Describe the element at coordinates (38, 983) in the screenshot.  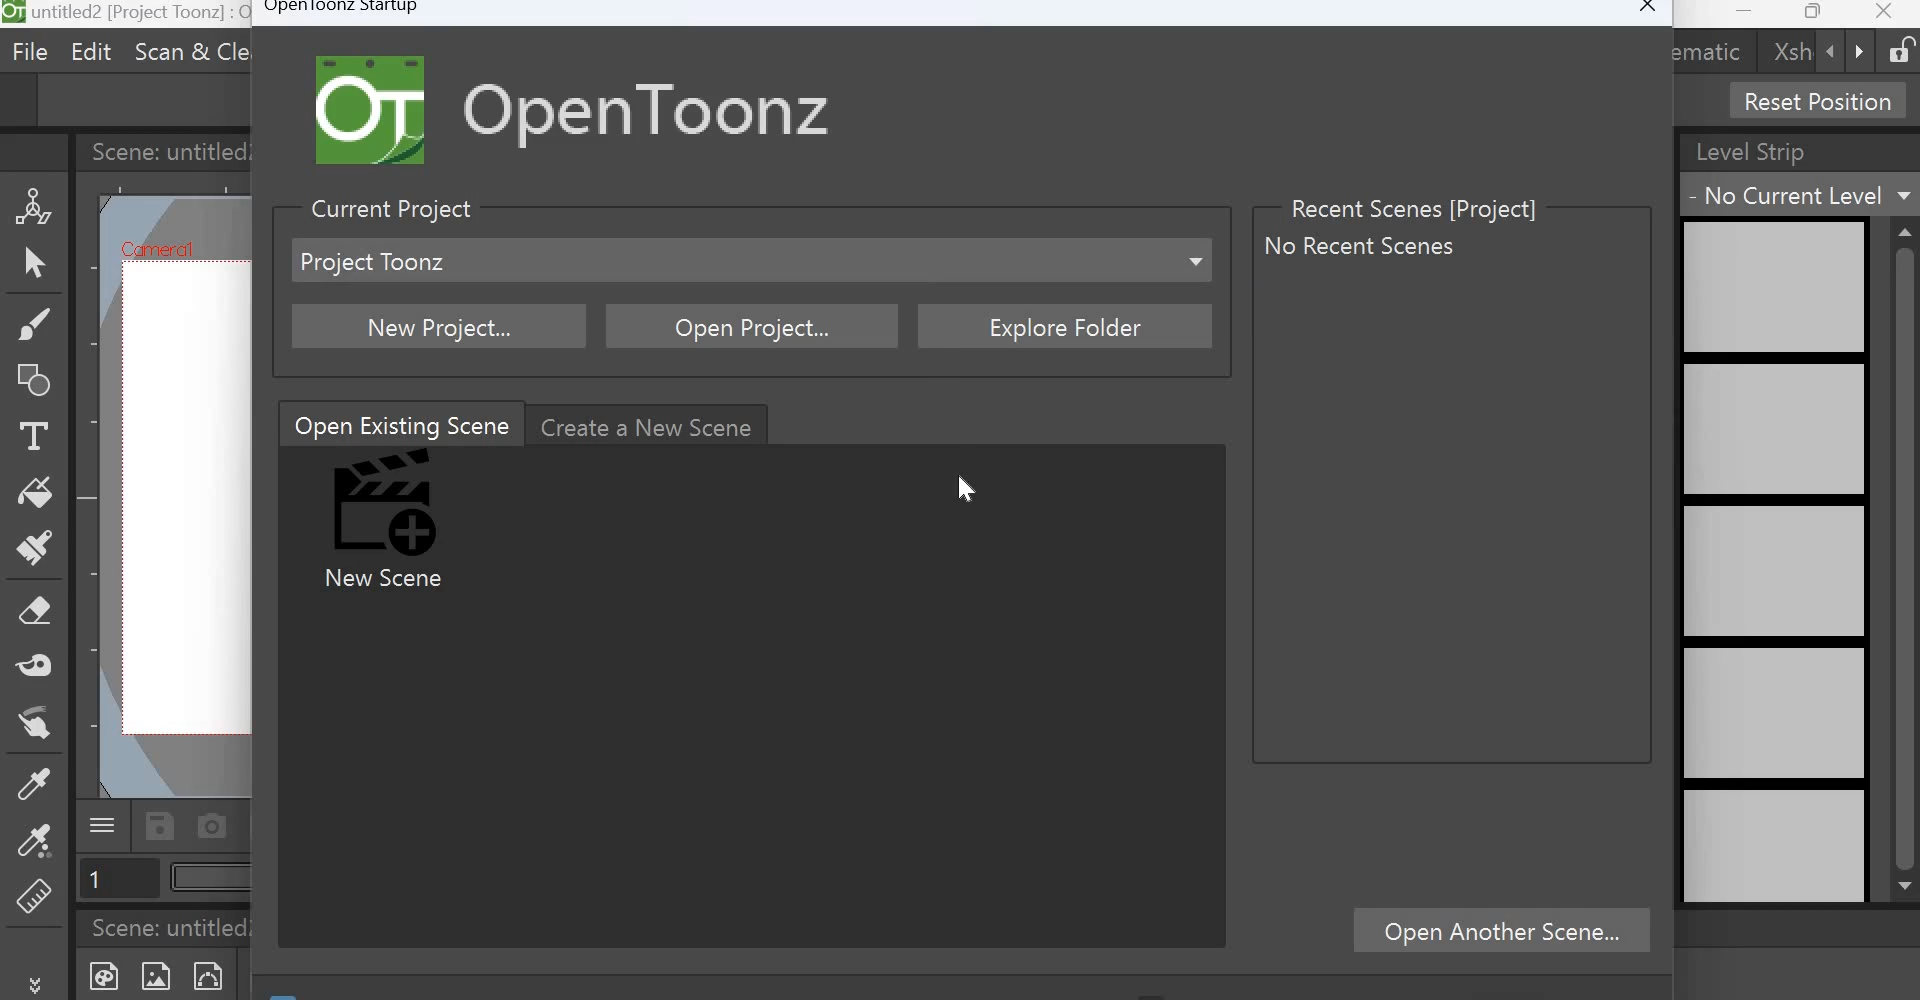
I see `More tools` at that location.